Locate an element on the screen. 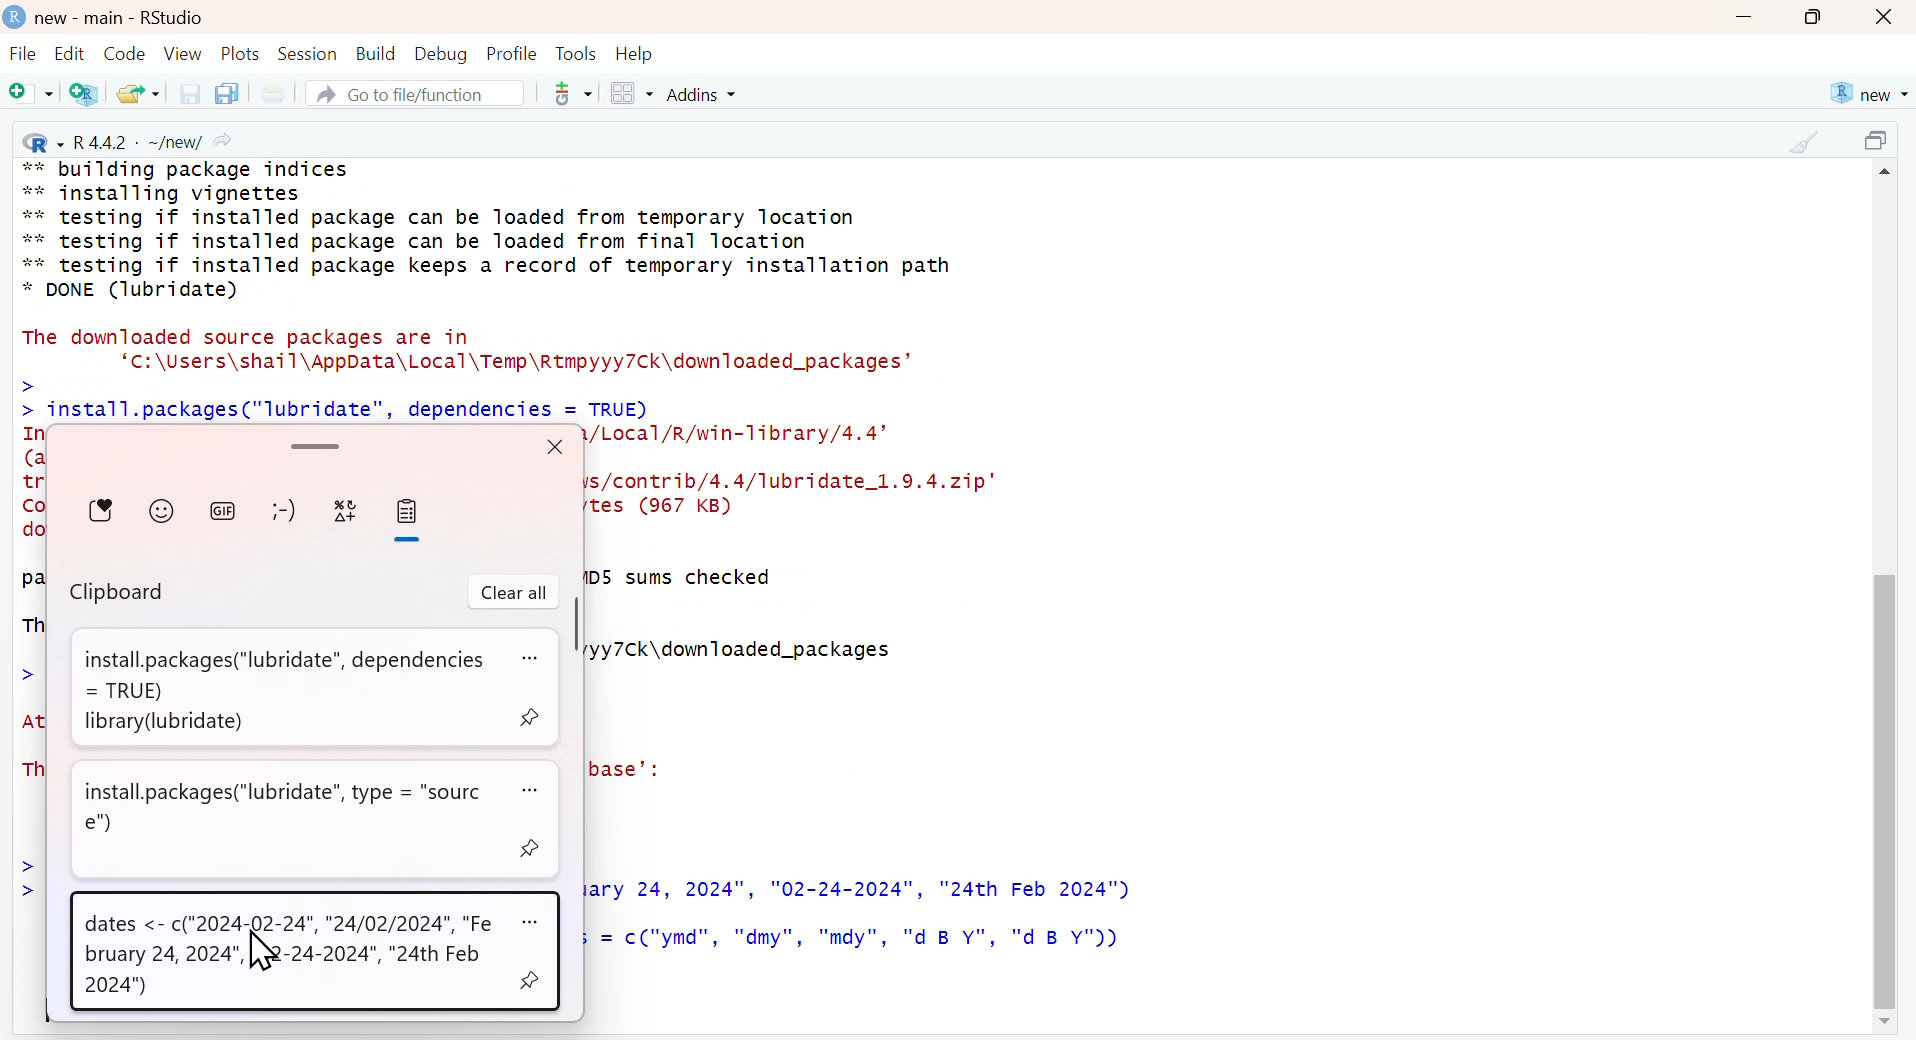 This screenshot has width=1916, height=1040. Emoji is located at coordinates (162, 509).